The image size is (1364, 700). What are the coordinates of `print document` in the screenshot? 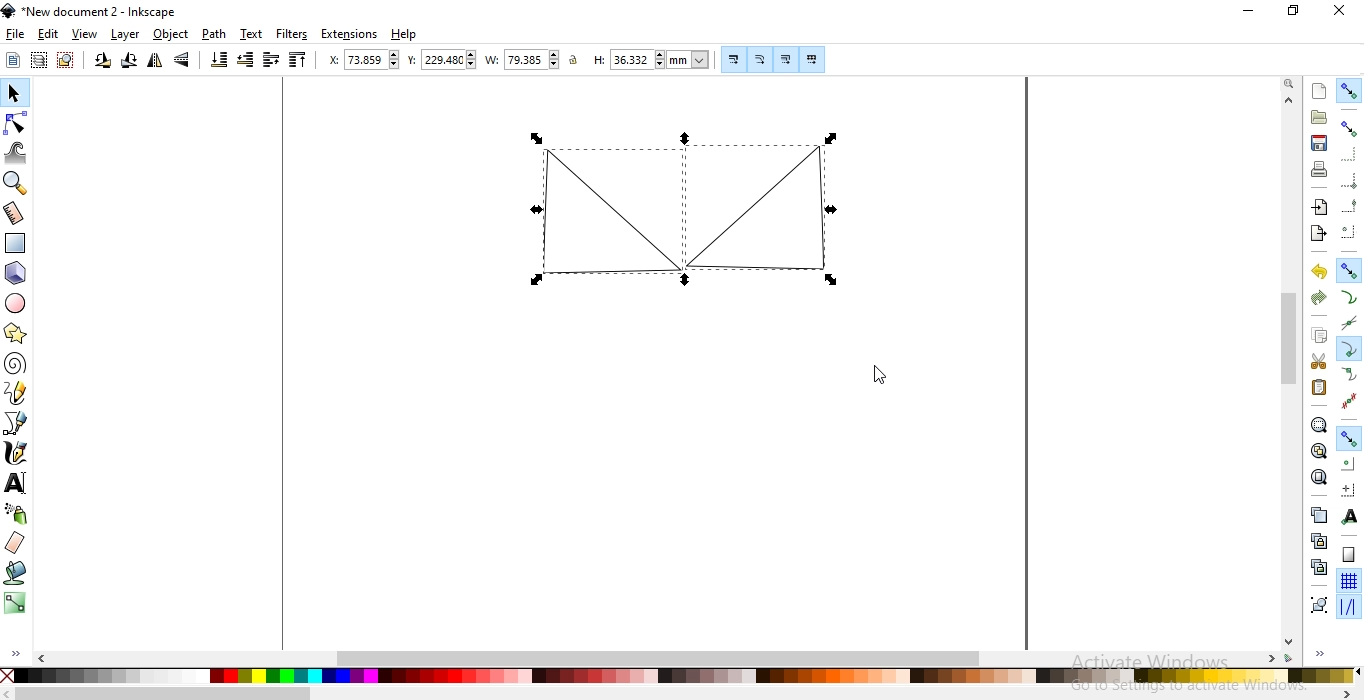 It's located at (1320, 168).